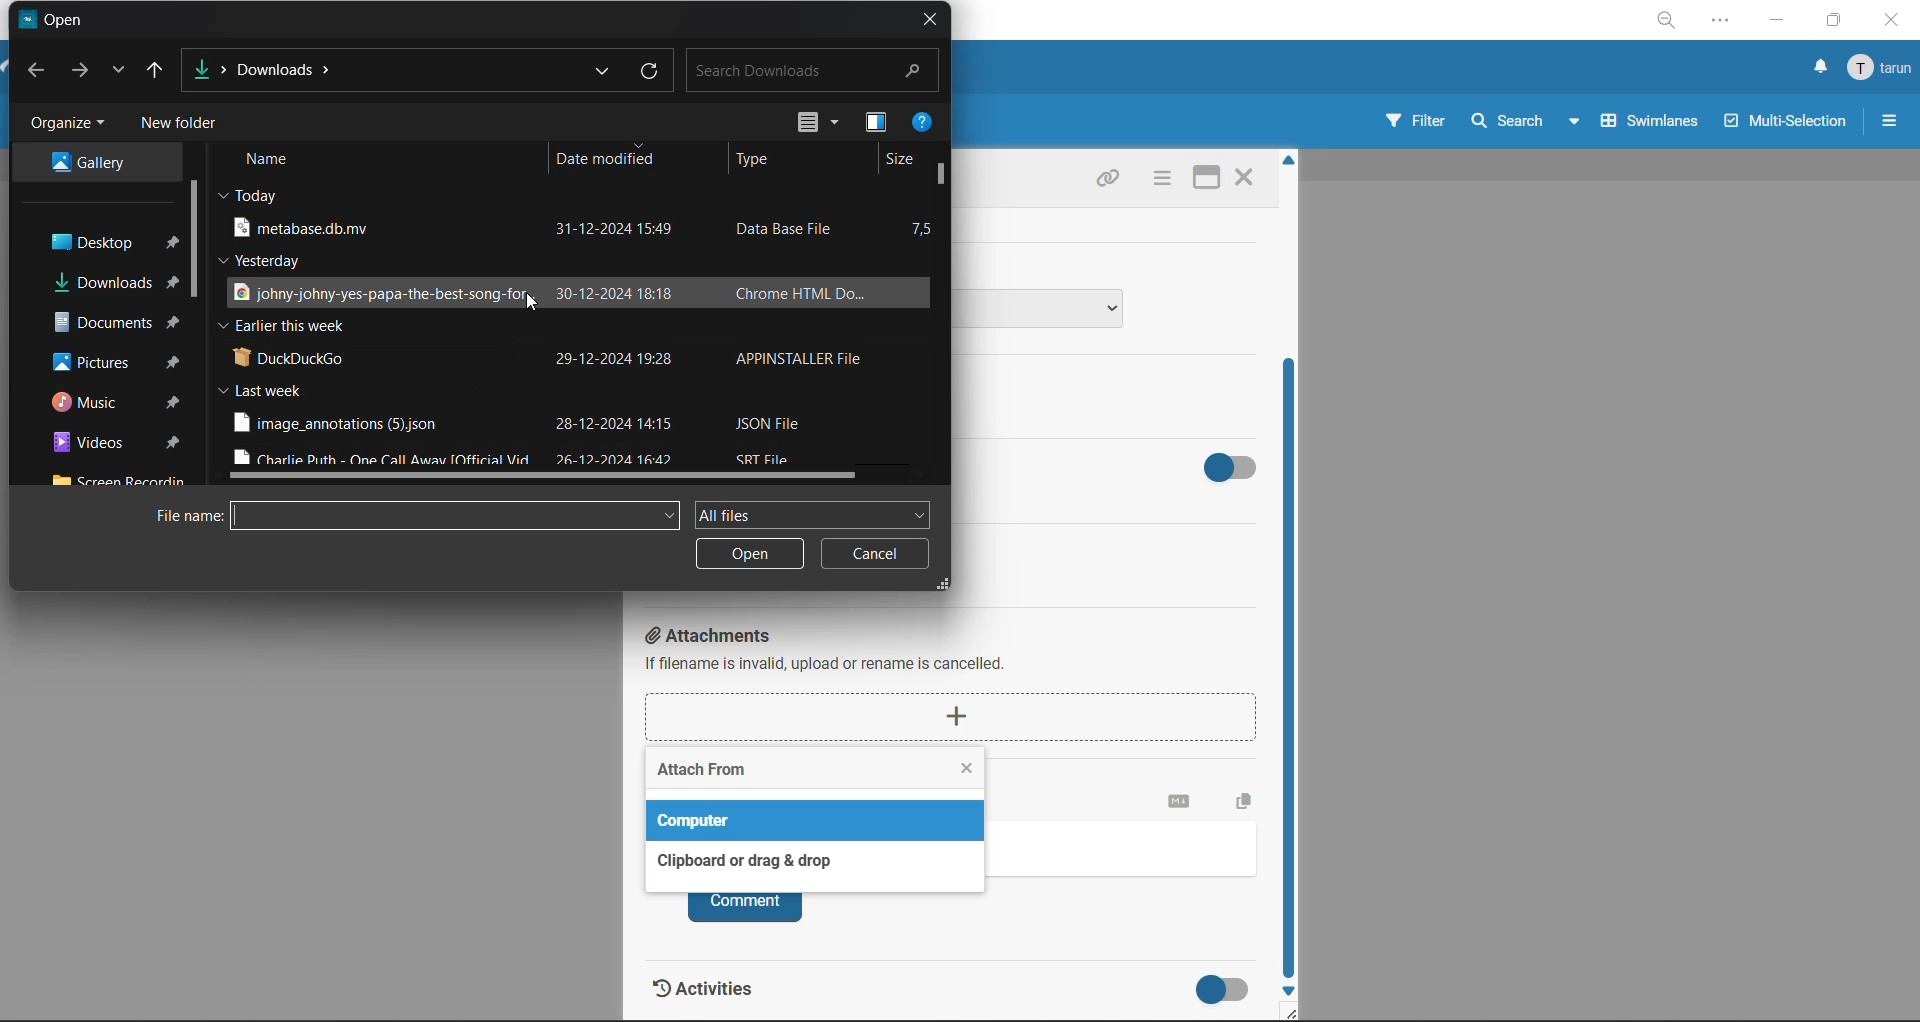 The height and width of the screenshot is (1022, 1920). Describe the element at coordinates (1527, 120) in the screenshot. I see `search` at that location.